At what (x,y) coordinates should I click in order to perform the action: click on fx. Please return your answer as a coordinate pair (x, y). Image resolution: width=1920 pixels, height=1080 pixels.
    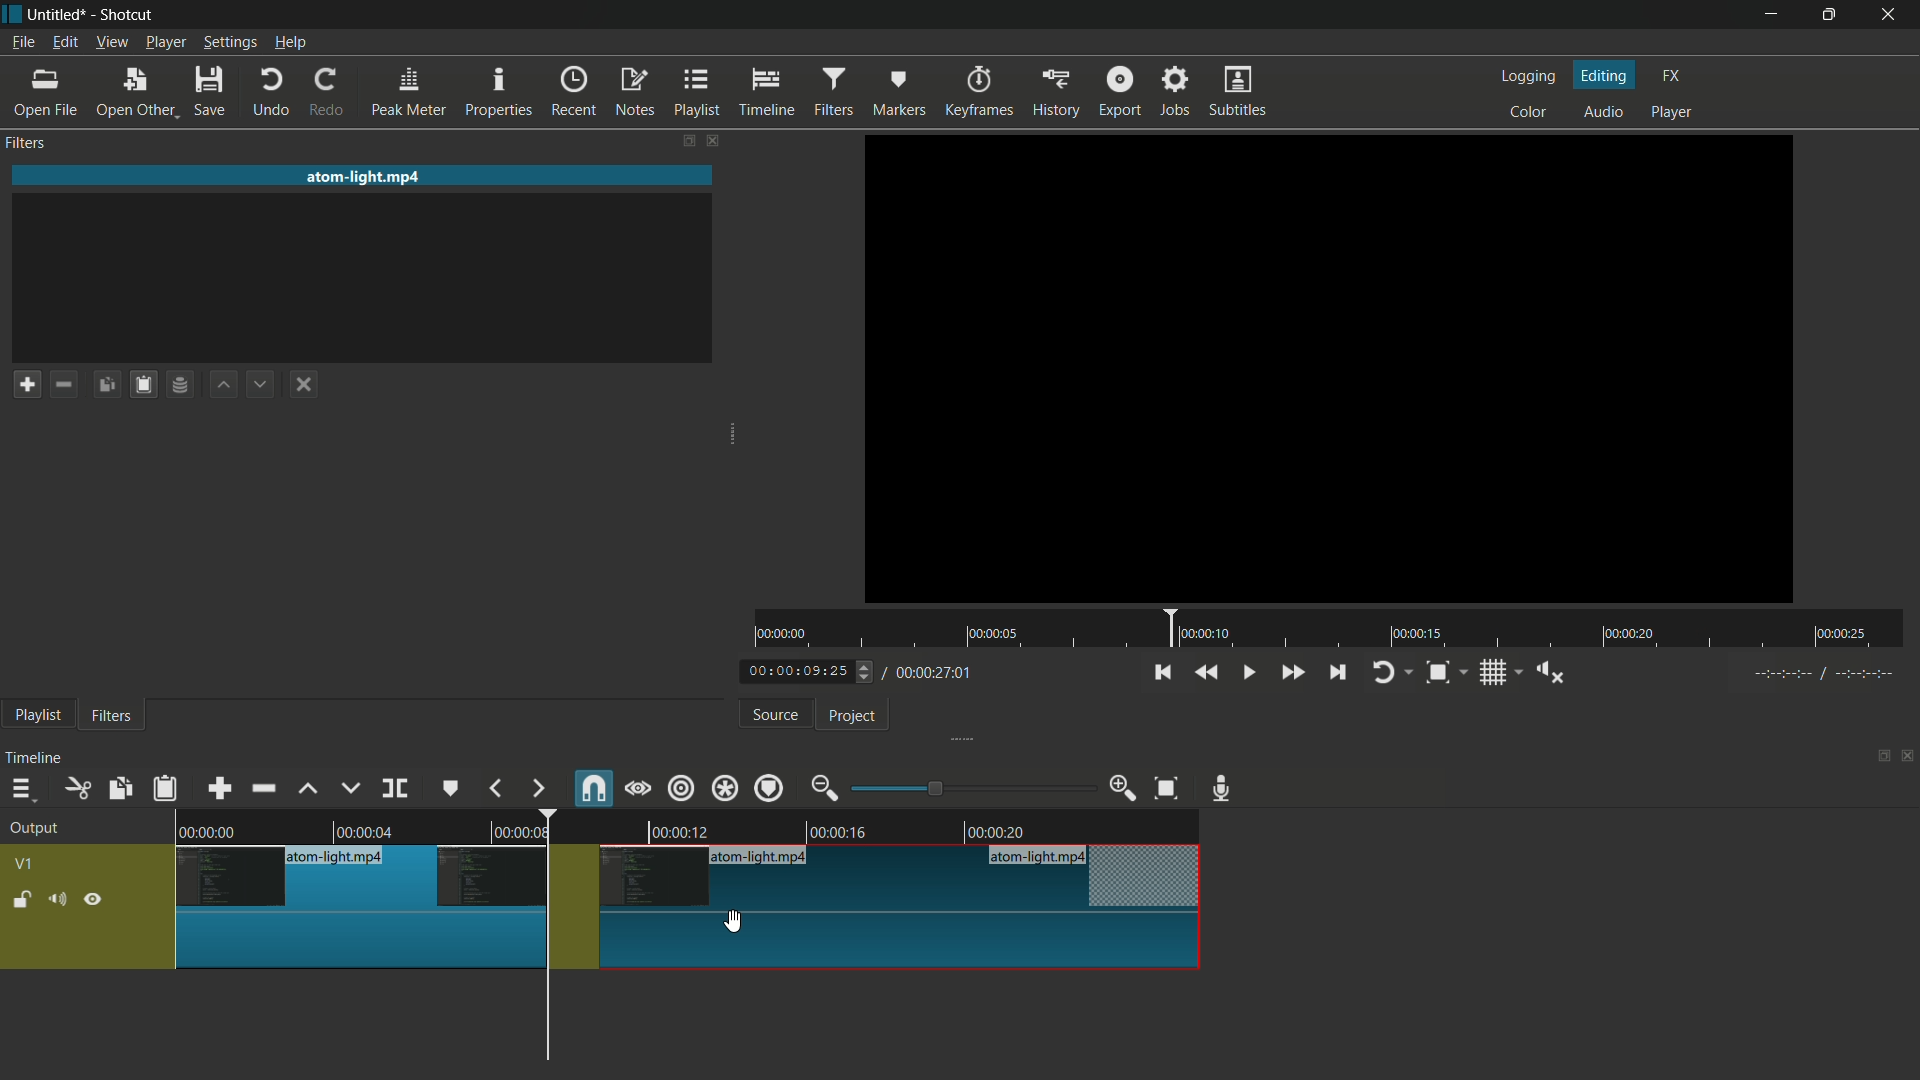
    Looking at the image, I should click on (1671, 76).